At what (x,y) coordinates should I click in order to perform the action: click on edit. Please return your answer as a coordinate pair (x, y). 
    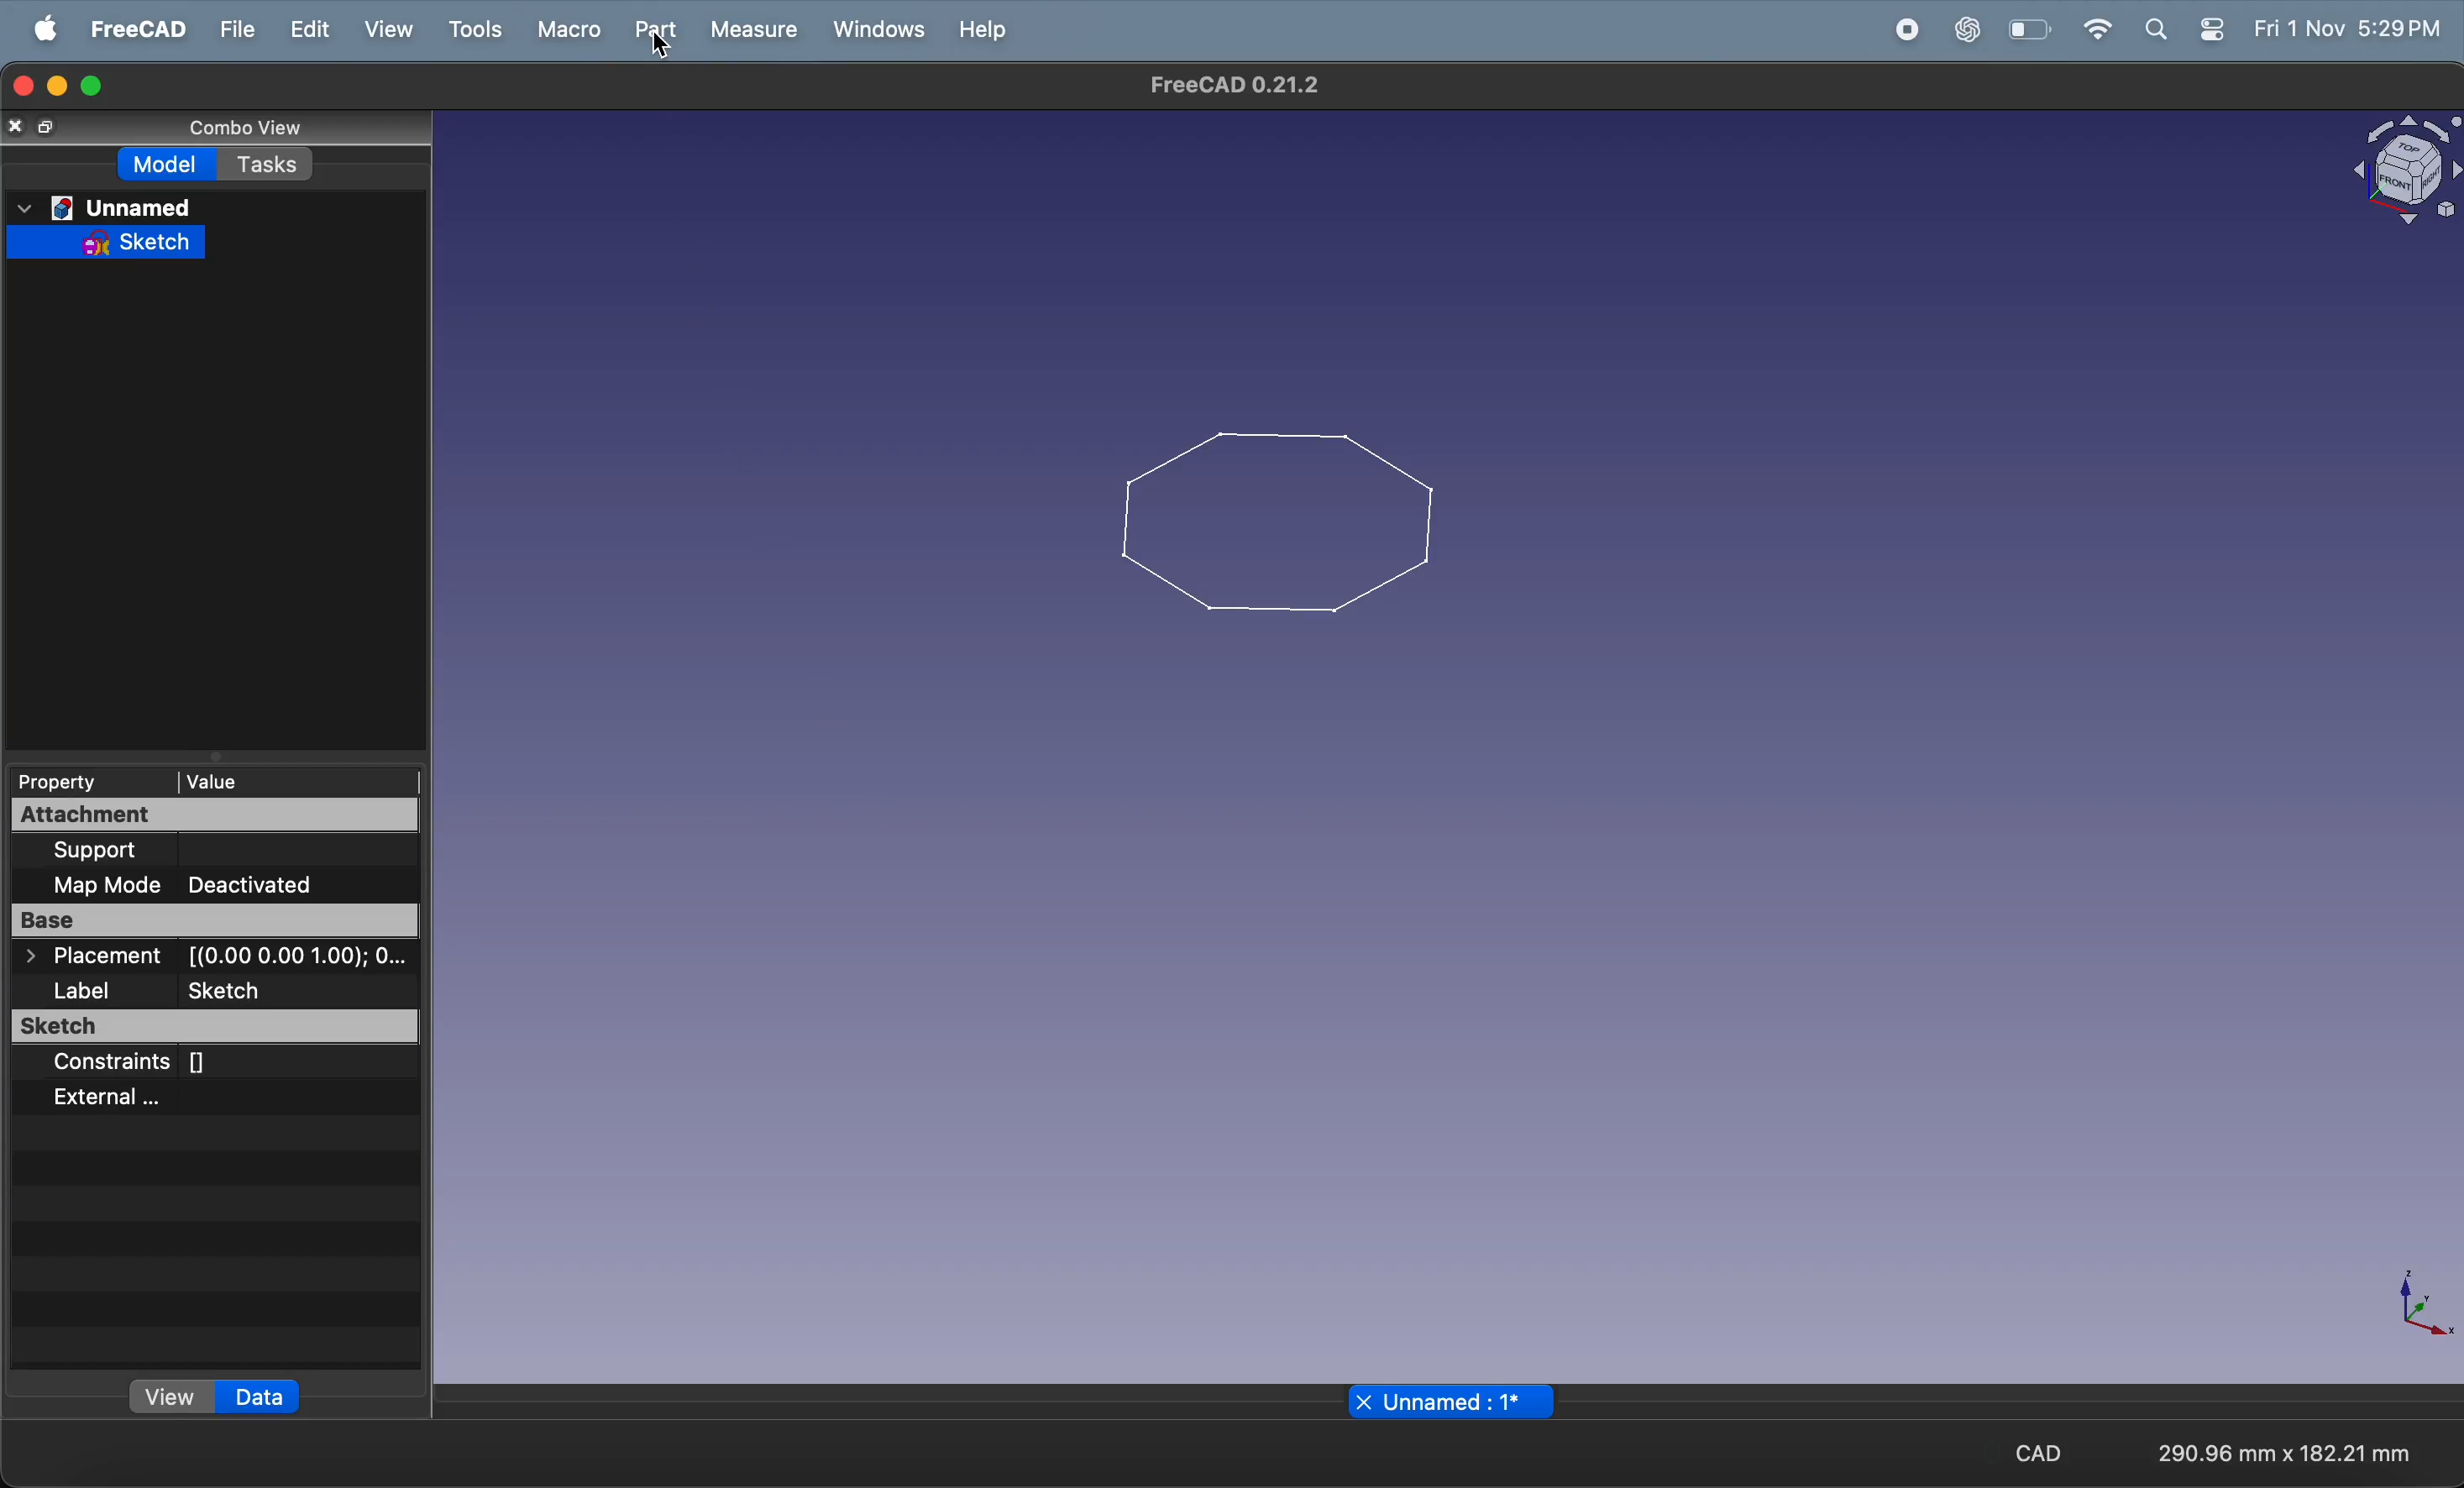
    Looking at the image, I should click on (307, 29).